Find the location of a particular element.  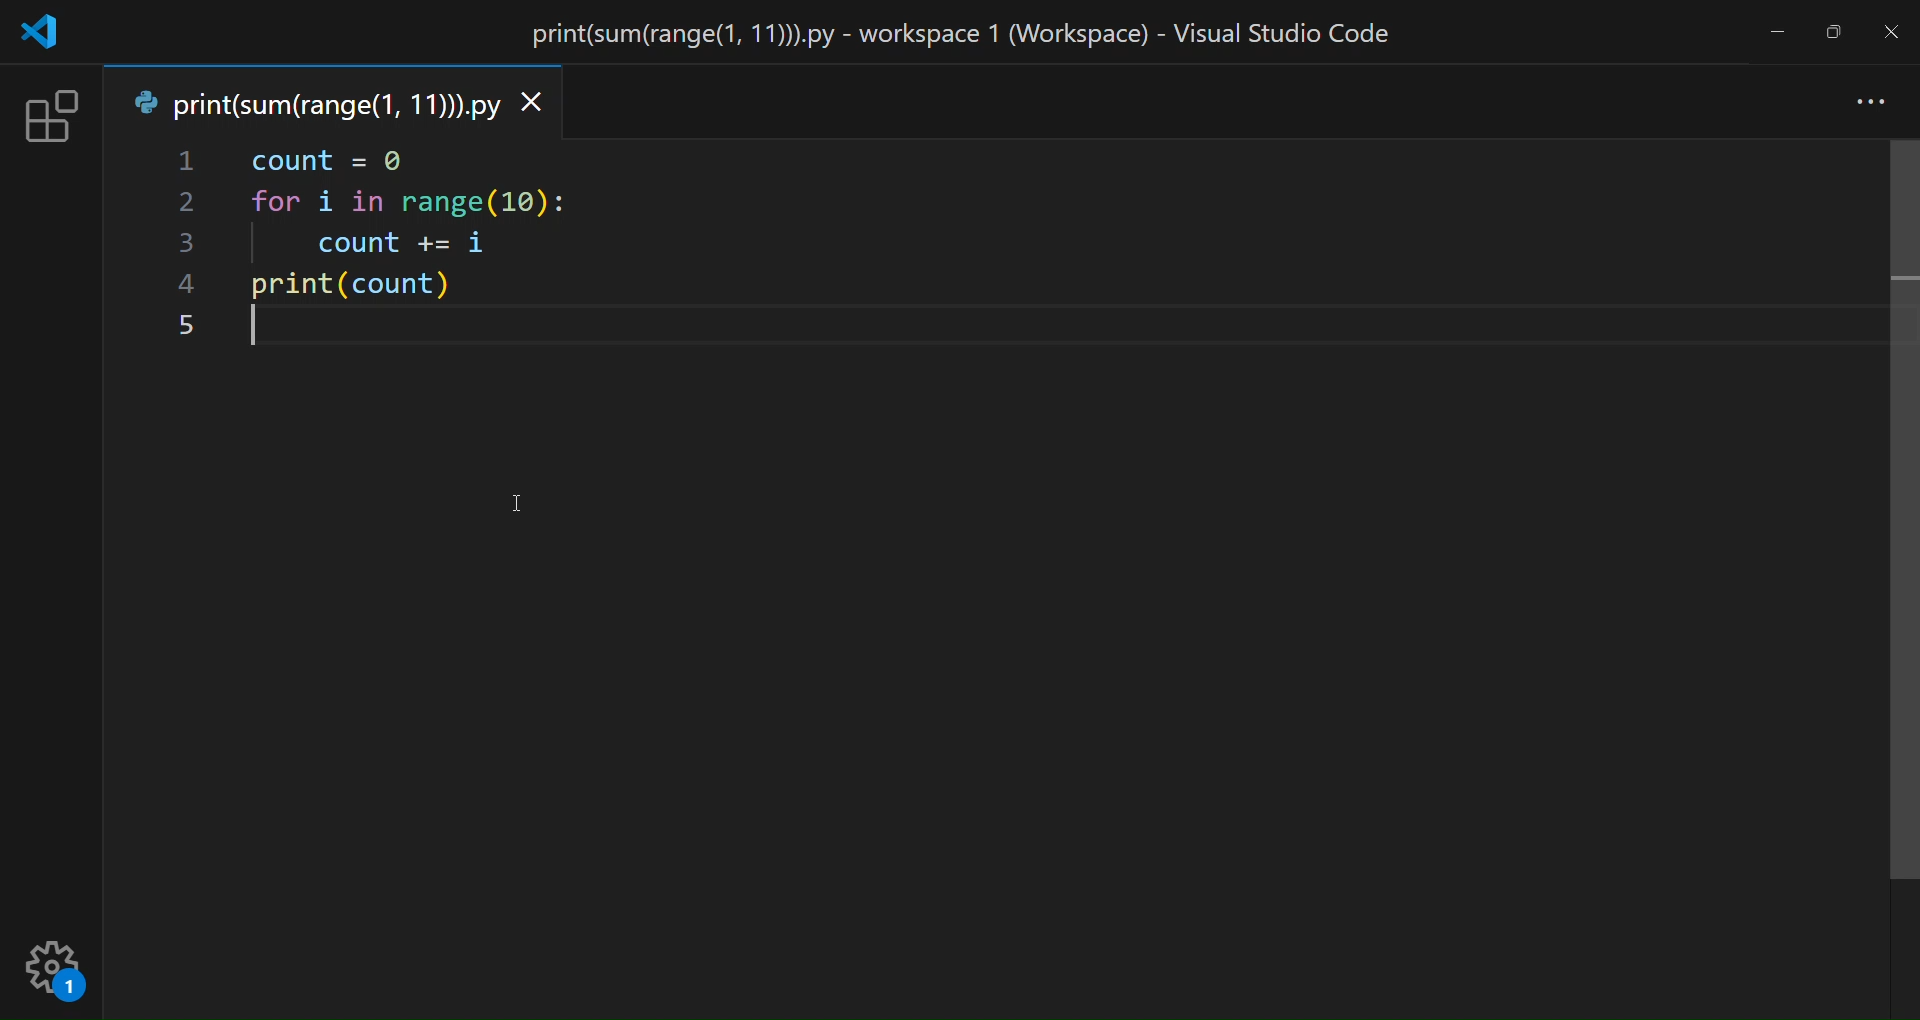

logo is located at coordinates (42, 33).